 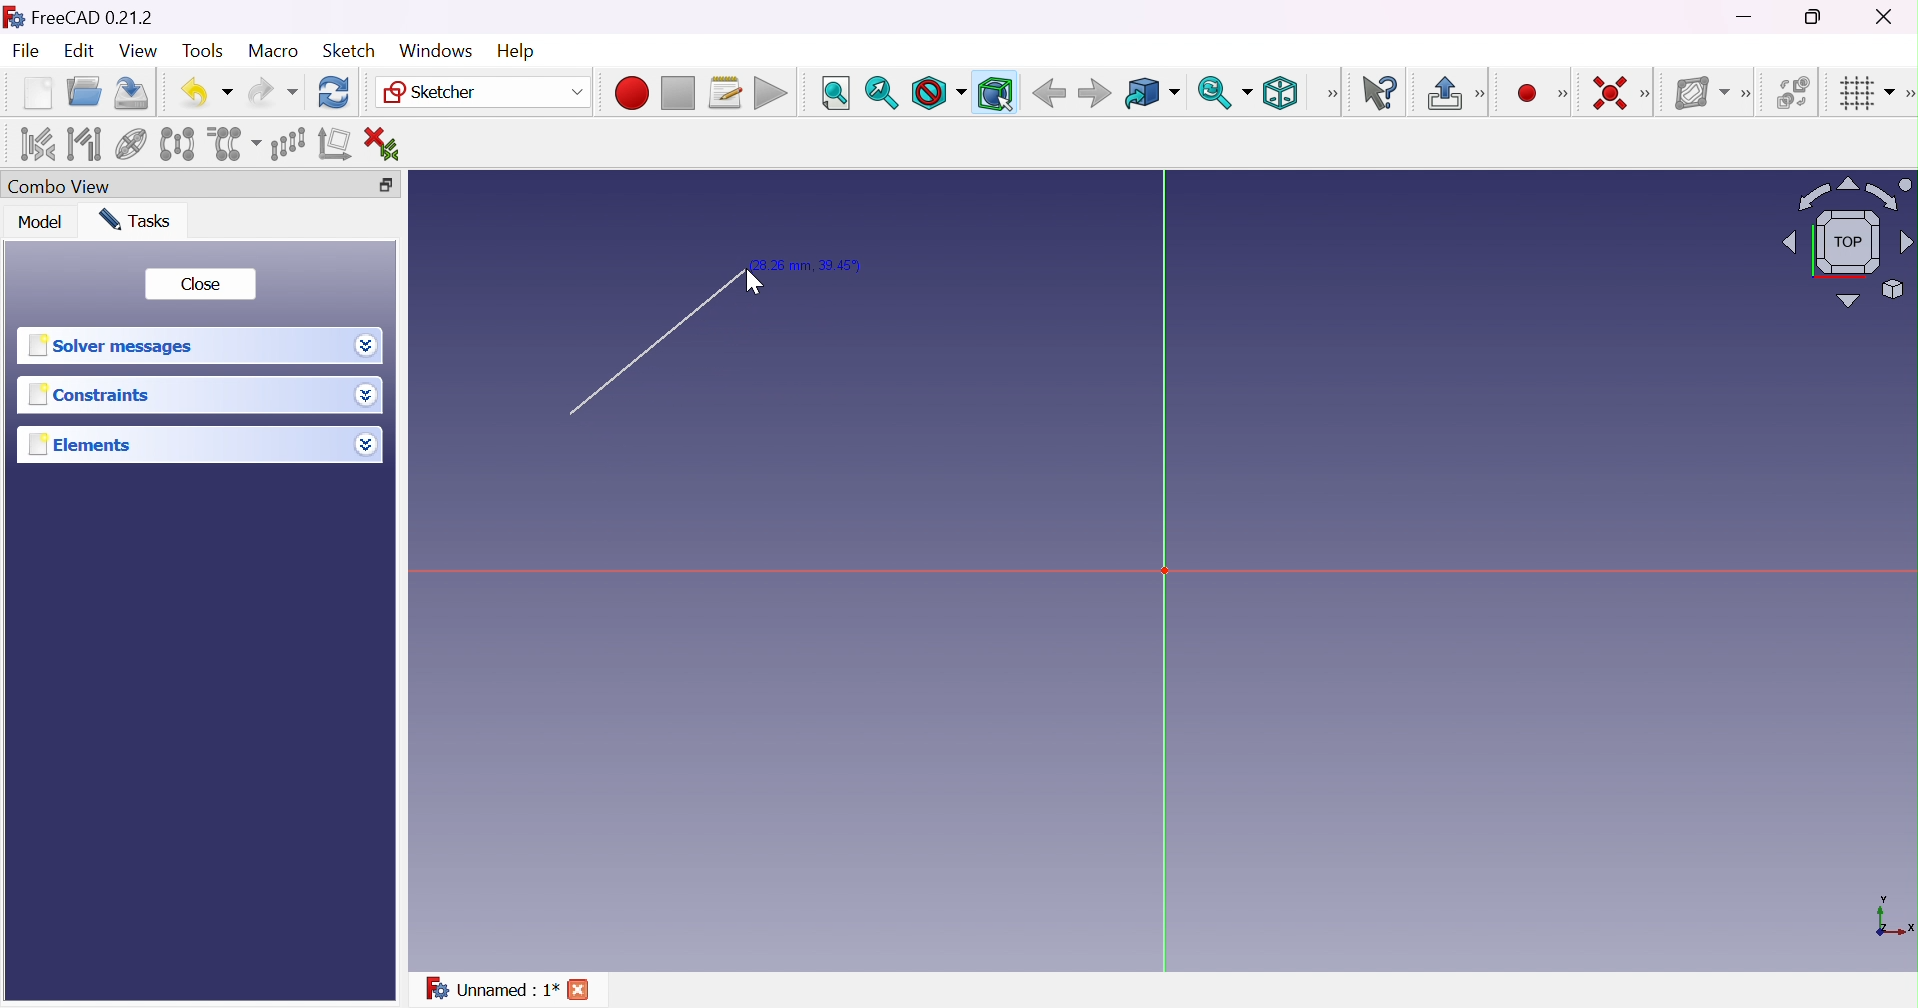 What do you see at coordinates (286, 143) in the screenshot?
I see `Rectangular array` at bounding box center [286, 143].